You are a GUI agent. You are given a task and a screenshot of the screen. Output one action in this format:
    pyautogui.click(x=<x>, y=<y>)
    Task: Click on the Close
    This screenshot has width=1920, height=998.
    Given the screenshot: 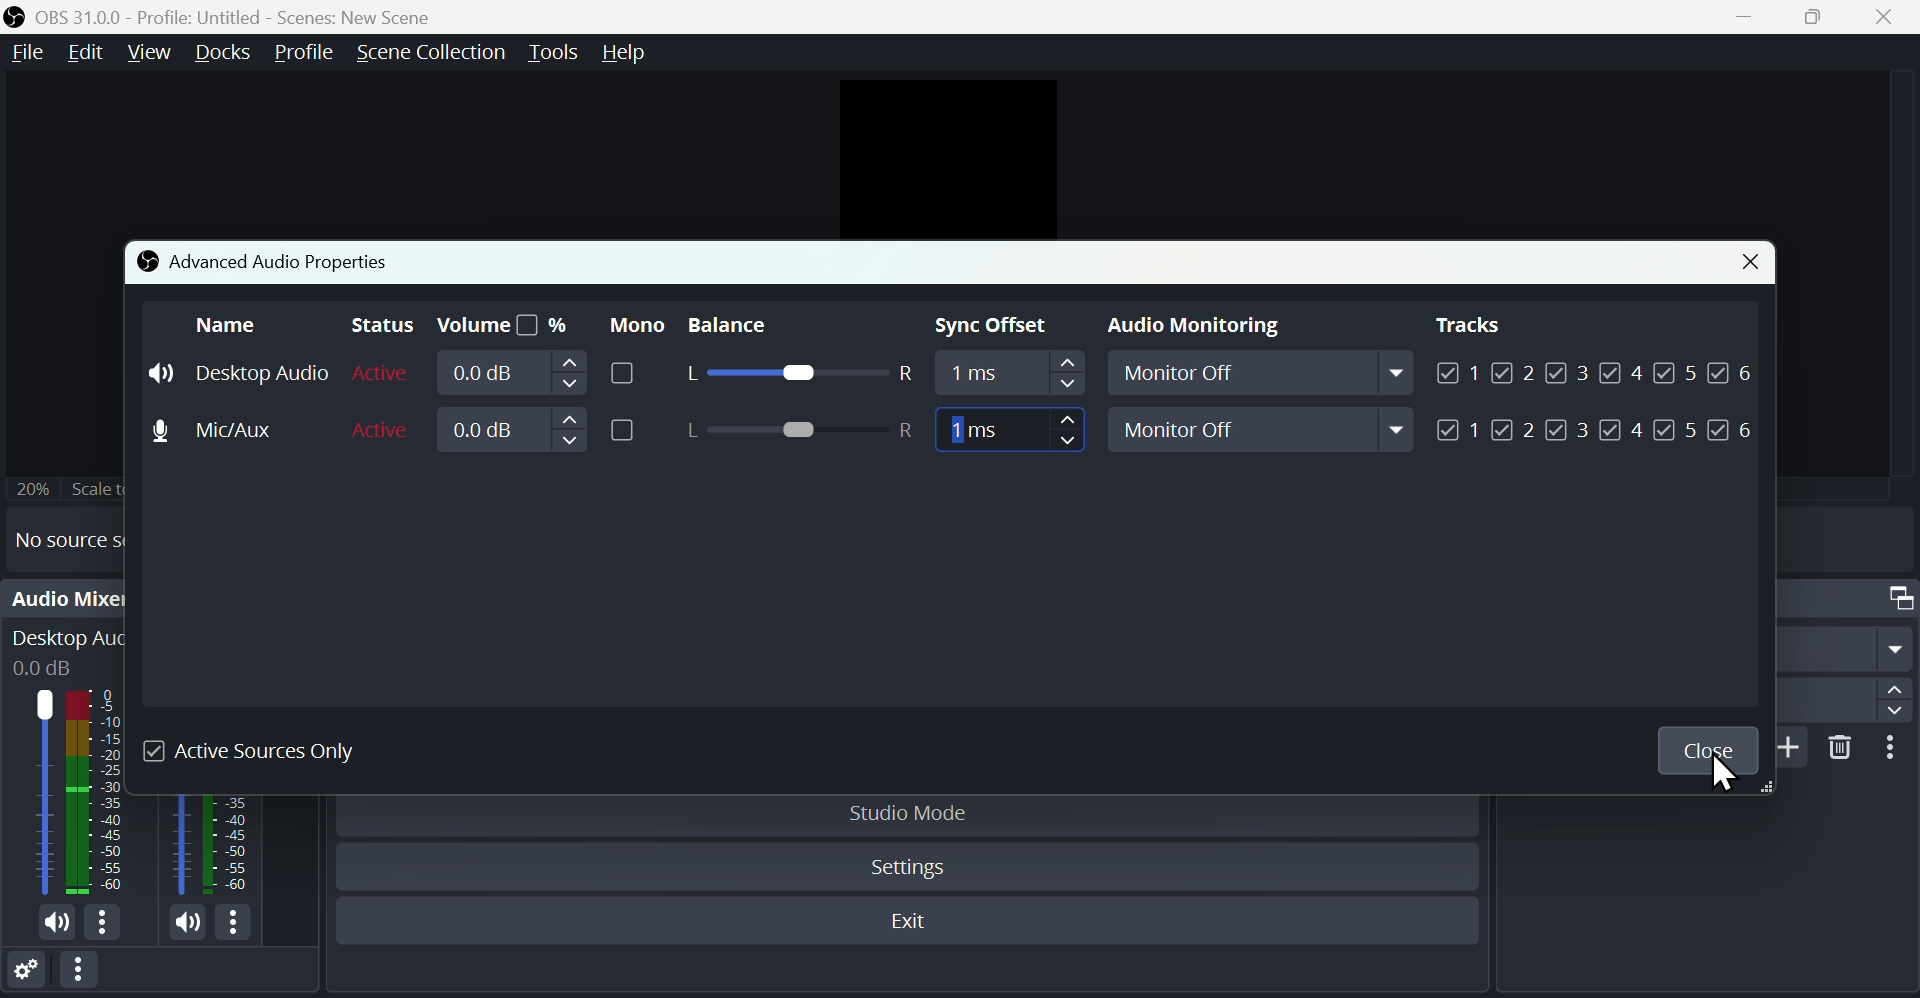 What is the action you would take?
    pyautogui.click(x=1743, y=264)
    